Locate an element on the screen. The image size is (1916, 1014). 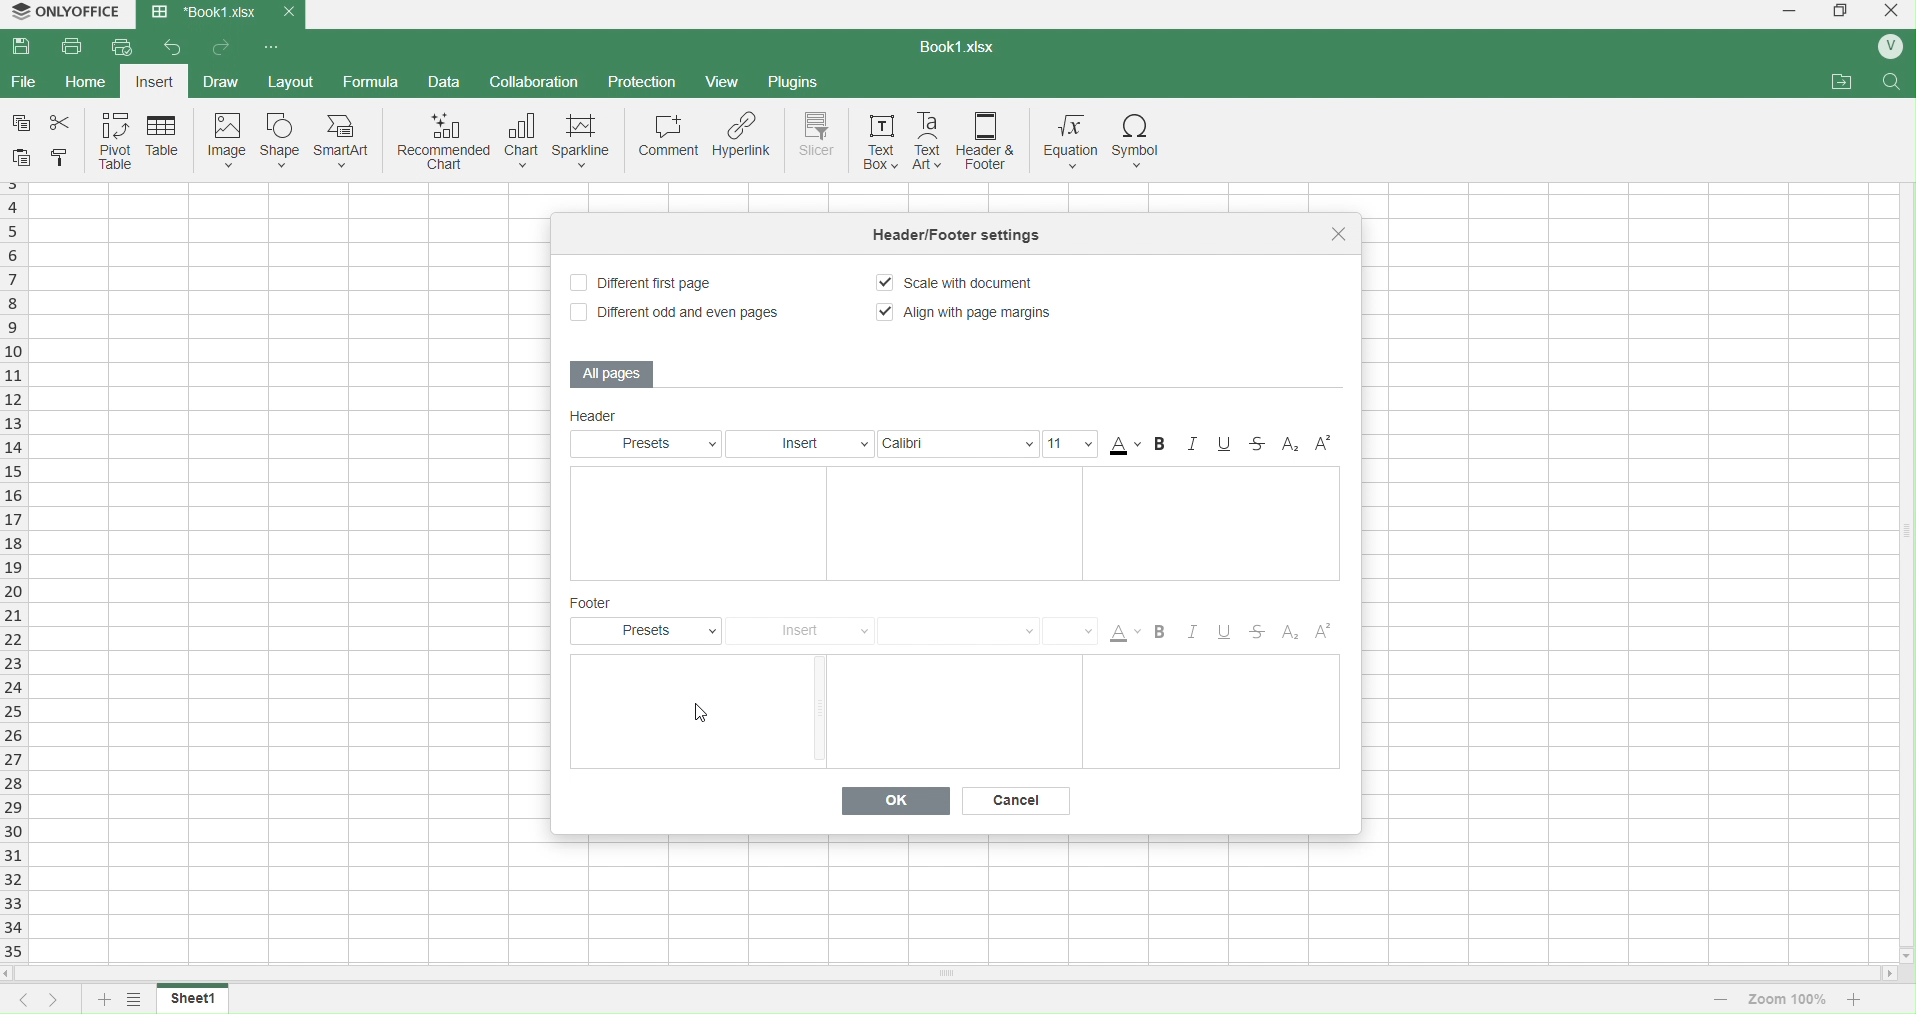
Underline is located at coordinates (1232, 446).